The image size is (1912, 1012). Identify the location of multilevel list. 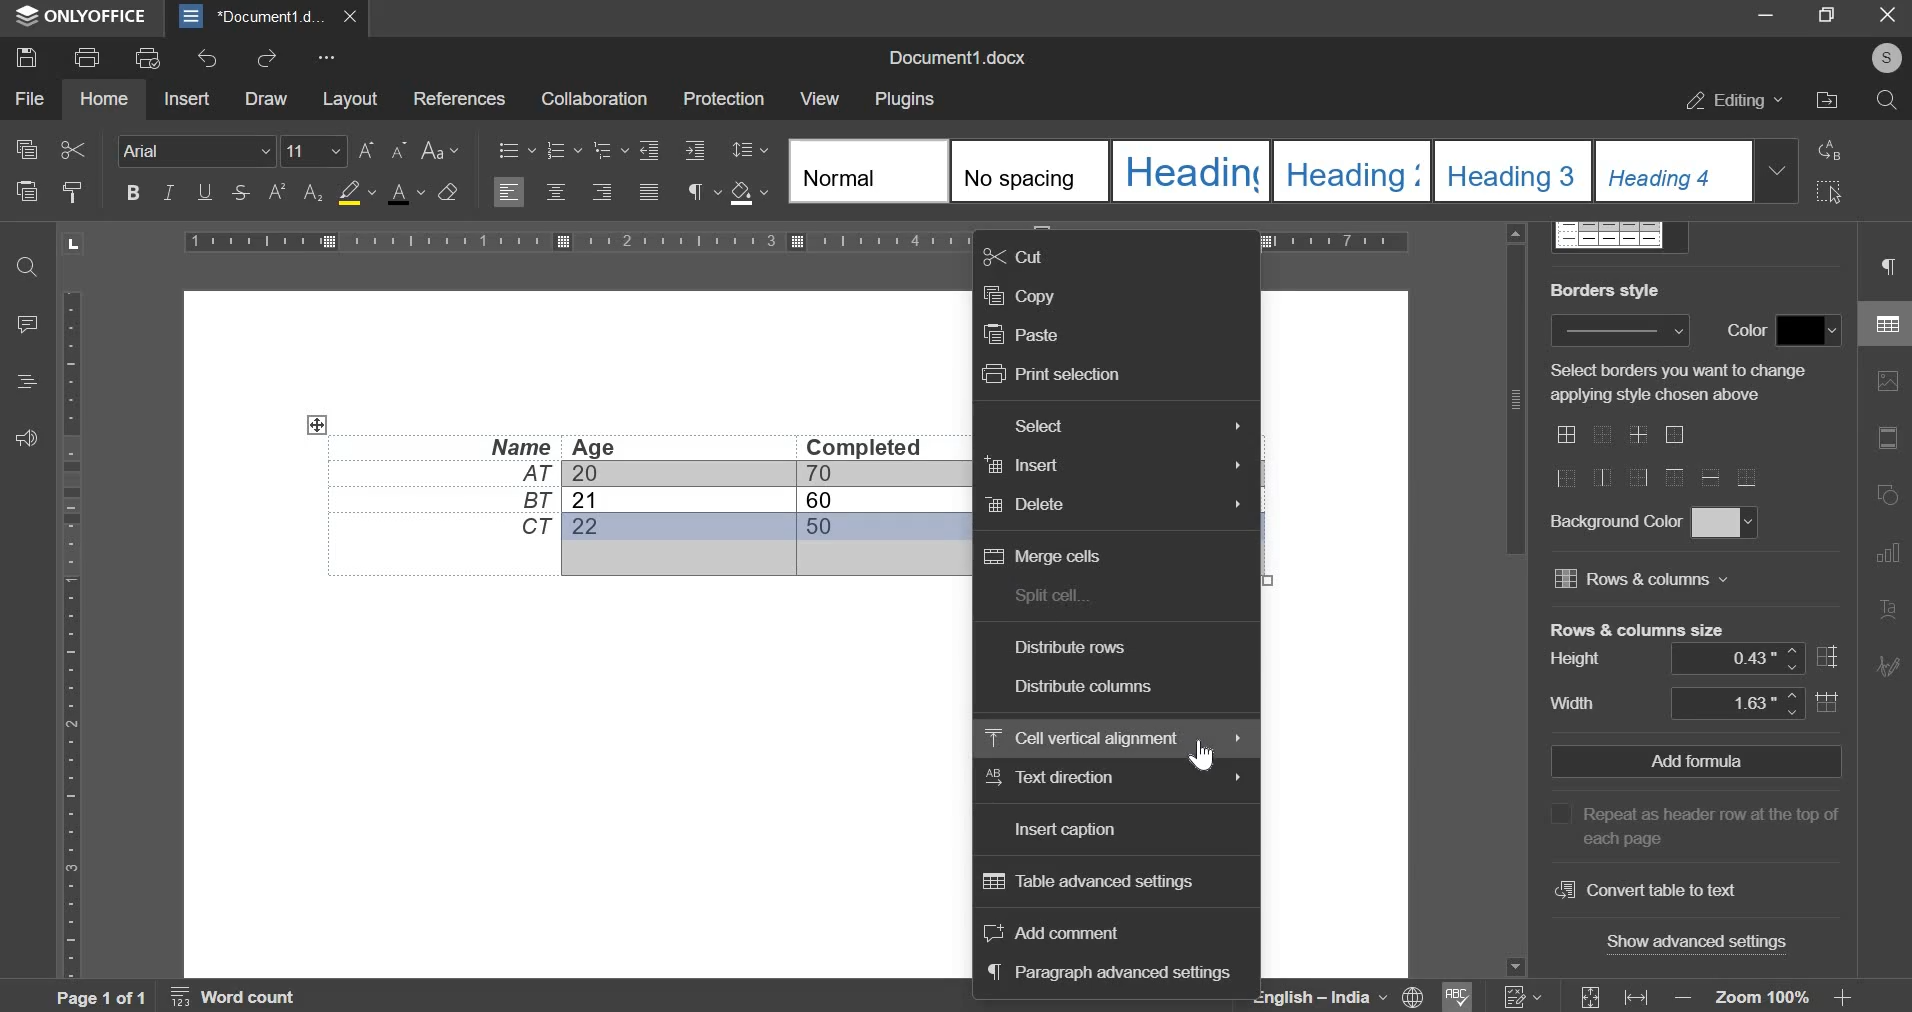
(608, 150).